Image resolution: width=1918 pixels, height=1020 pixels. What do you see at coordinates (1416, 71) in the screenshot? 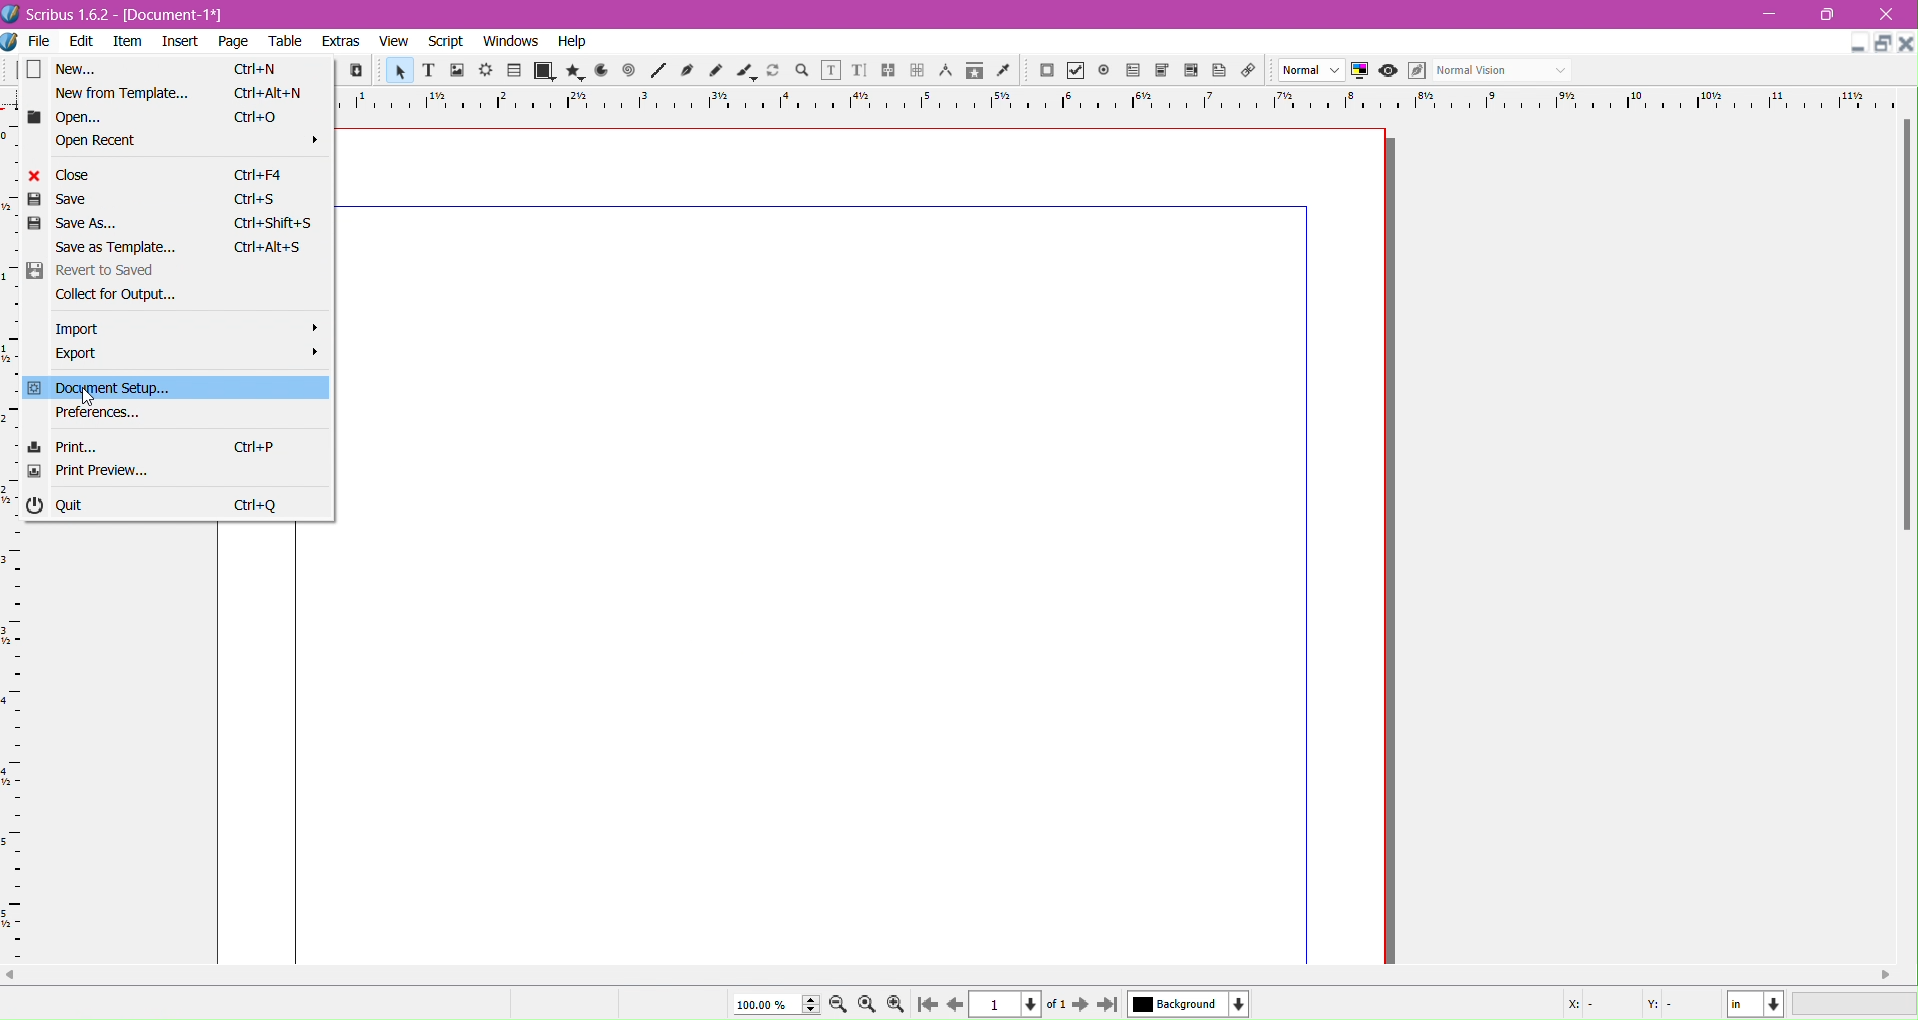
I see `edit preview mode` at bounding box center [1416, 71].